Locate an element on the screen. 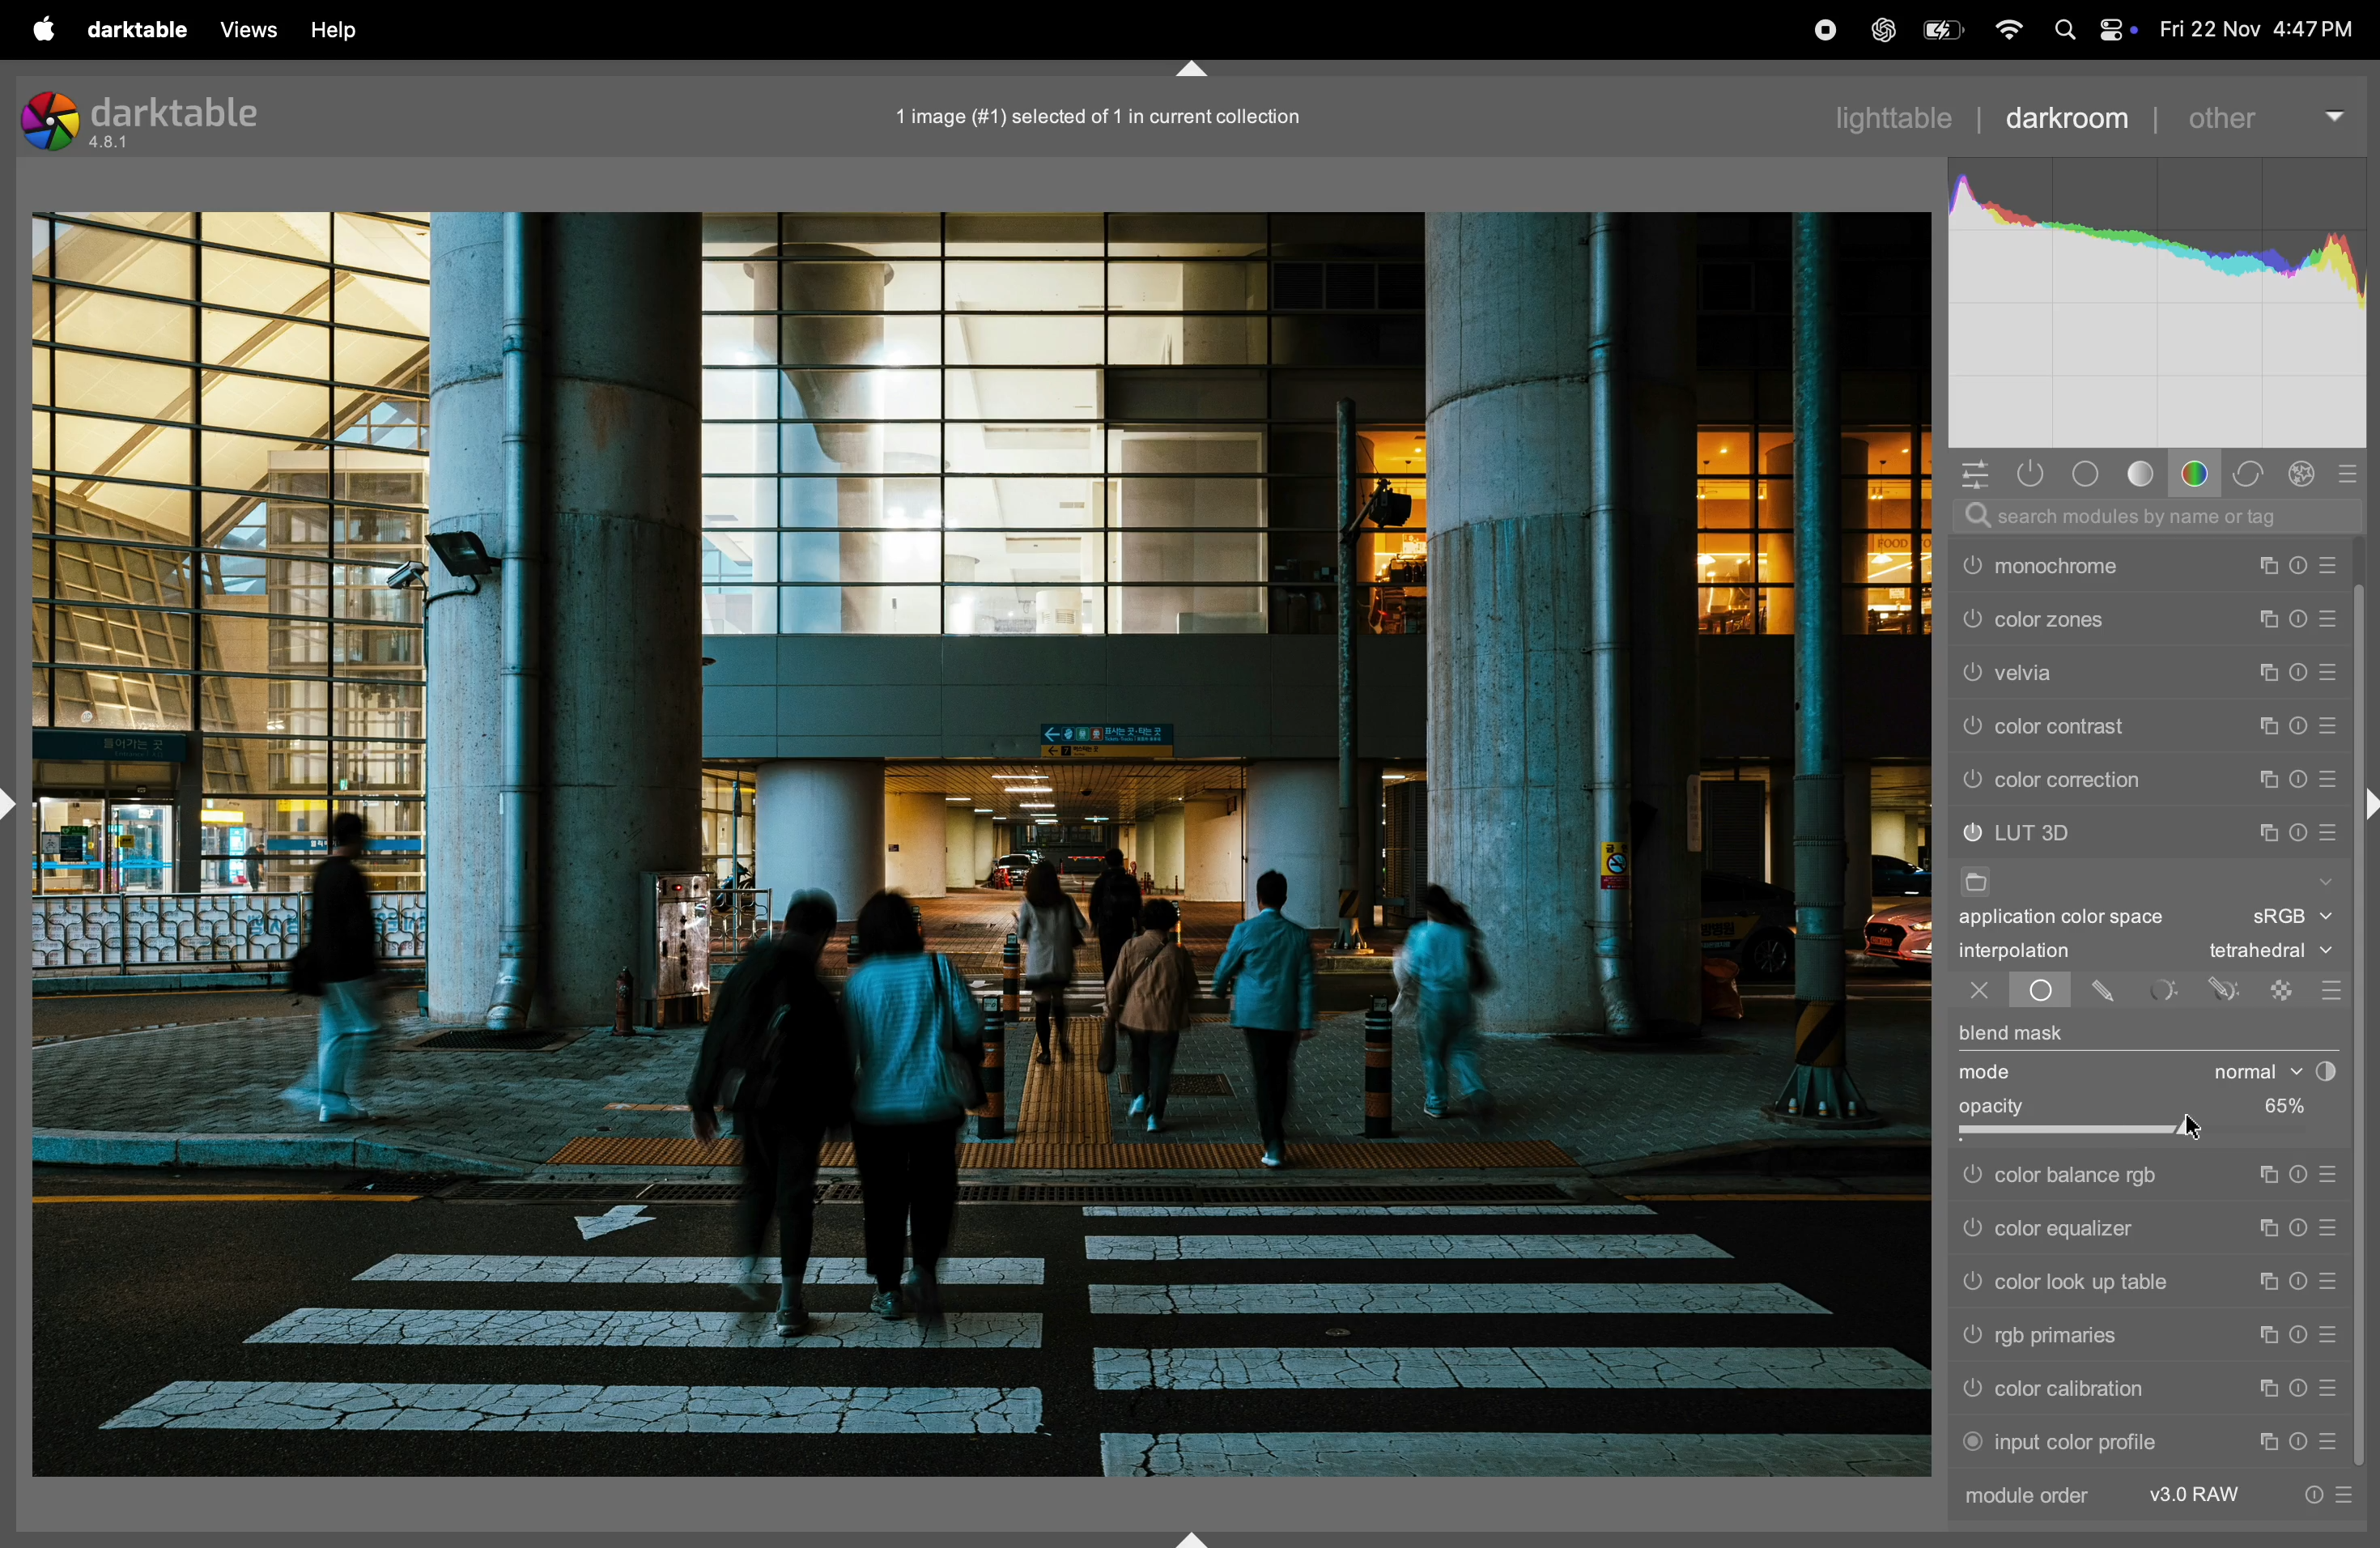  multiple intance actions is located at coordinates (2260, 561).